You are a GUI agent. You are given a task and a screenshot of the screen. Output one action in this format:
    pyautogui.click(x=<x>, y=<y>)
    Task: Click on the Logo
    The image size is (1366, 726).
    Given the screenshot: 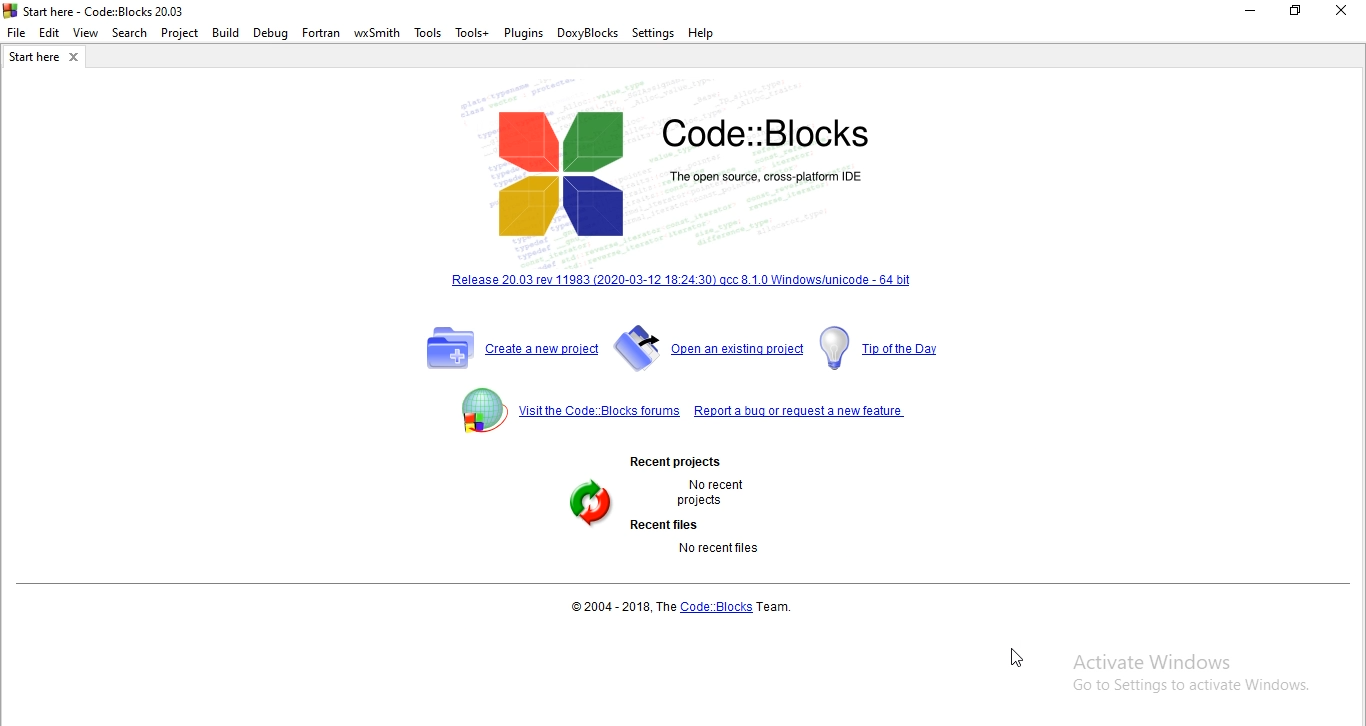 What is the action you would take?
    pyautogui.click(x=484, y=411)
    